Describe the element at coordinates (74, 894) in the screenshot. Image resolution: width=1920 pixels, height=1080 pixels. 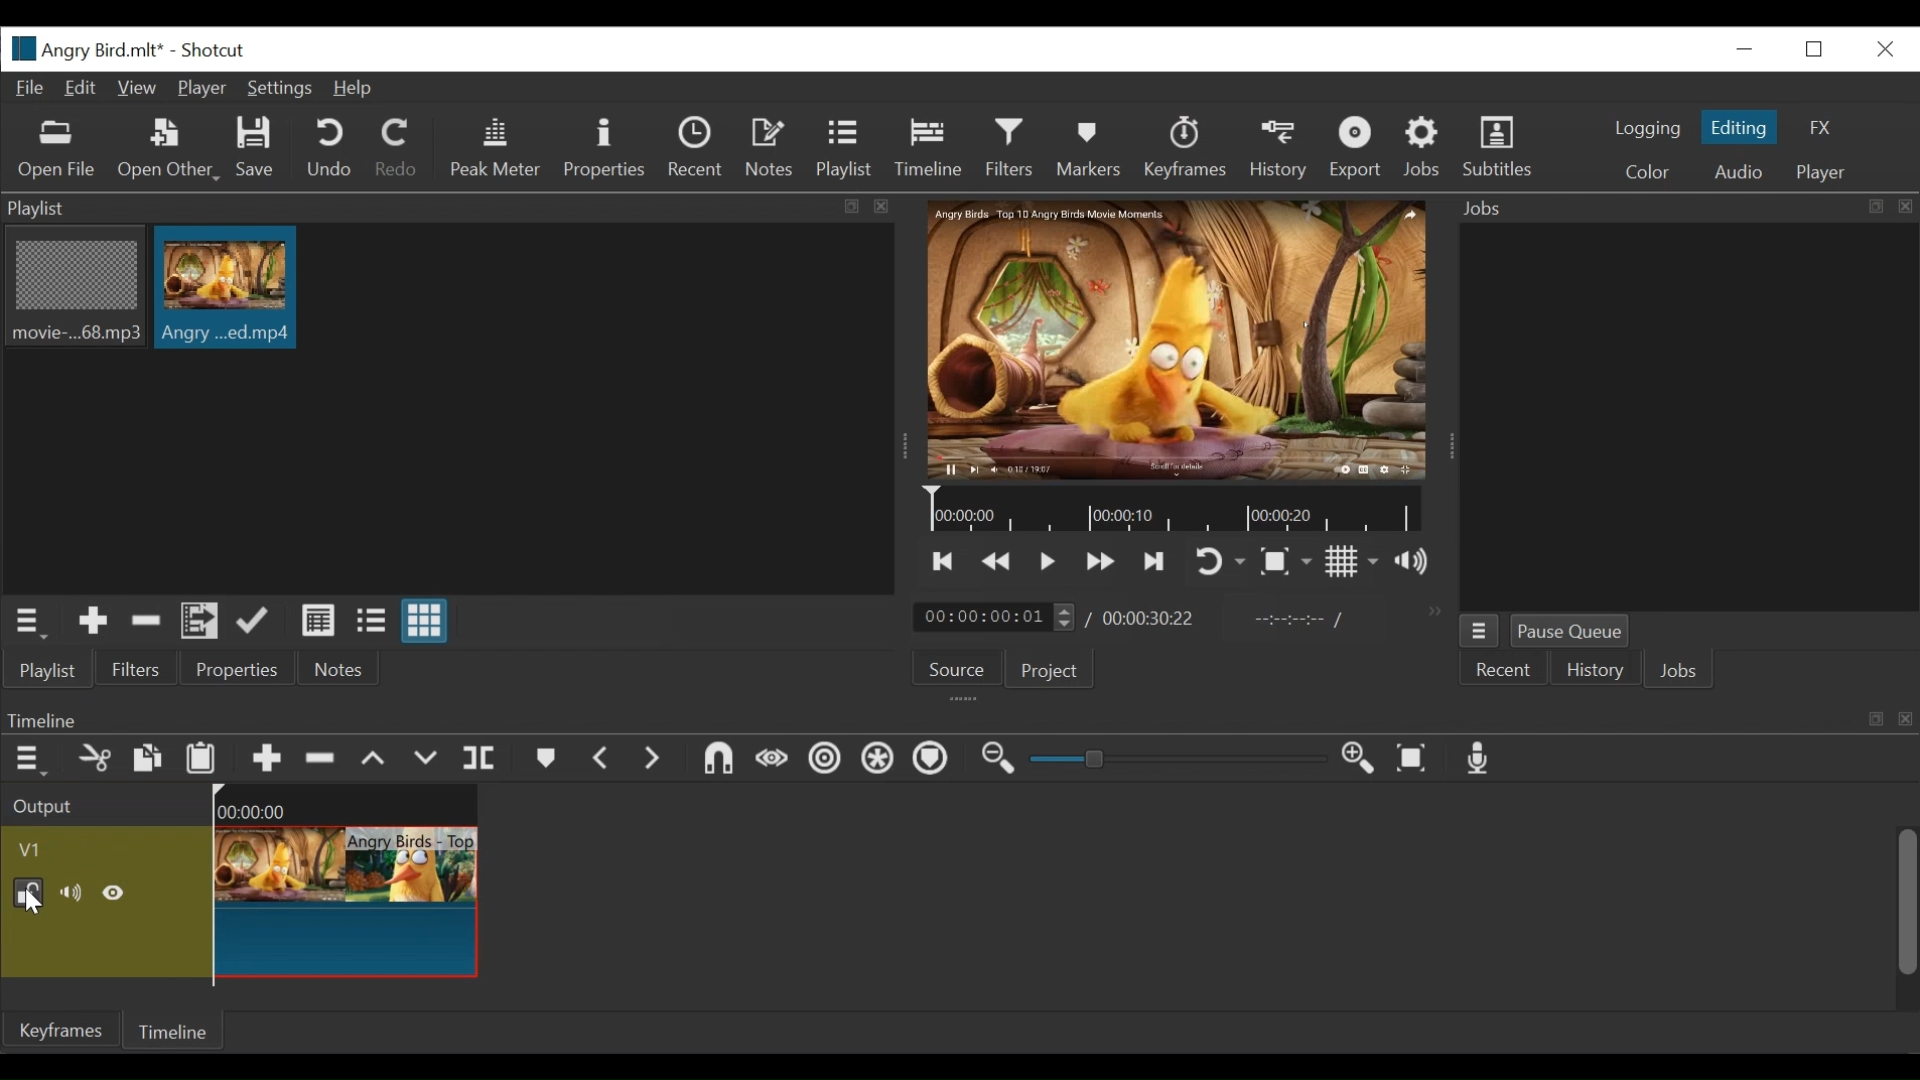
I see `mute` at that location.